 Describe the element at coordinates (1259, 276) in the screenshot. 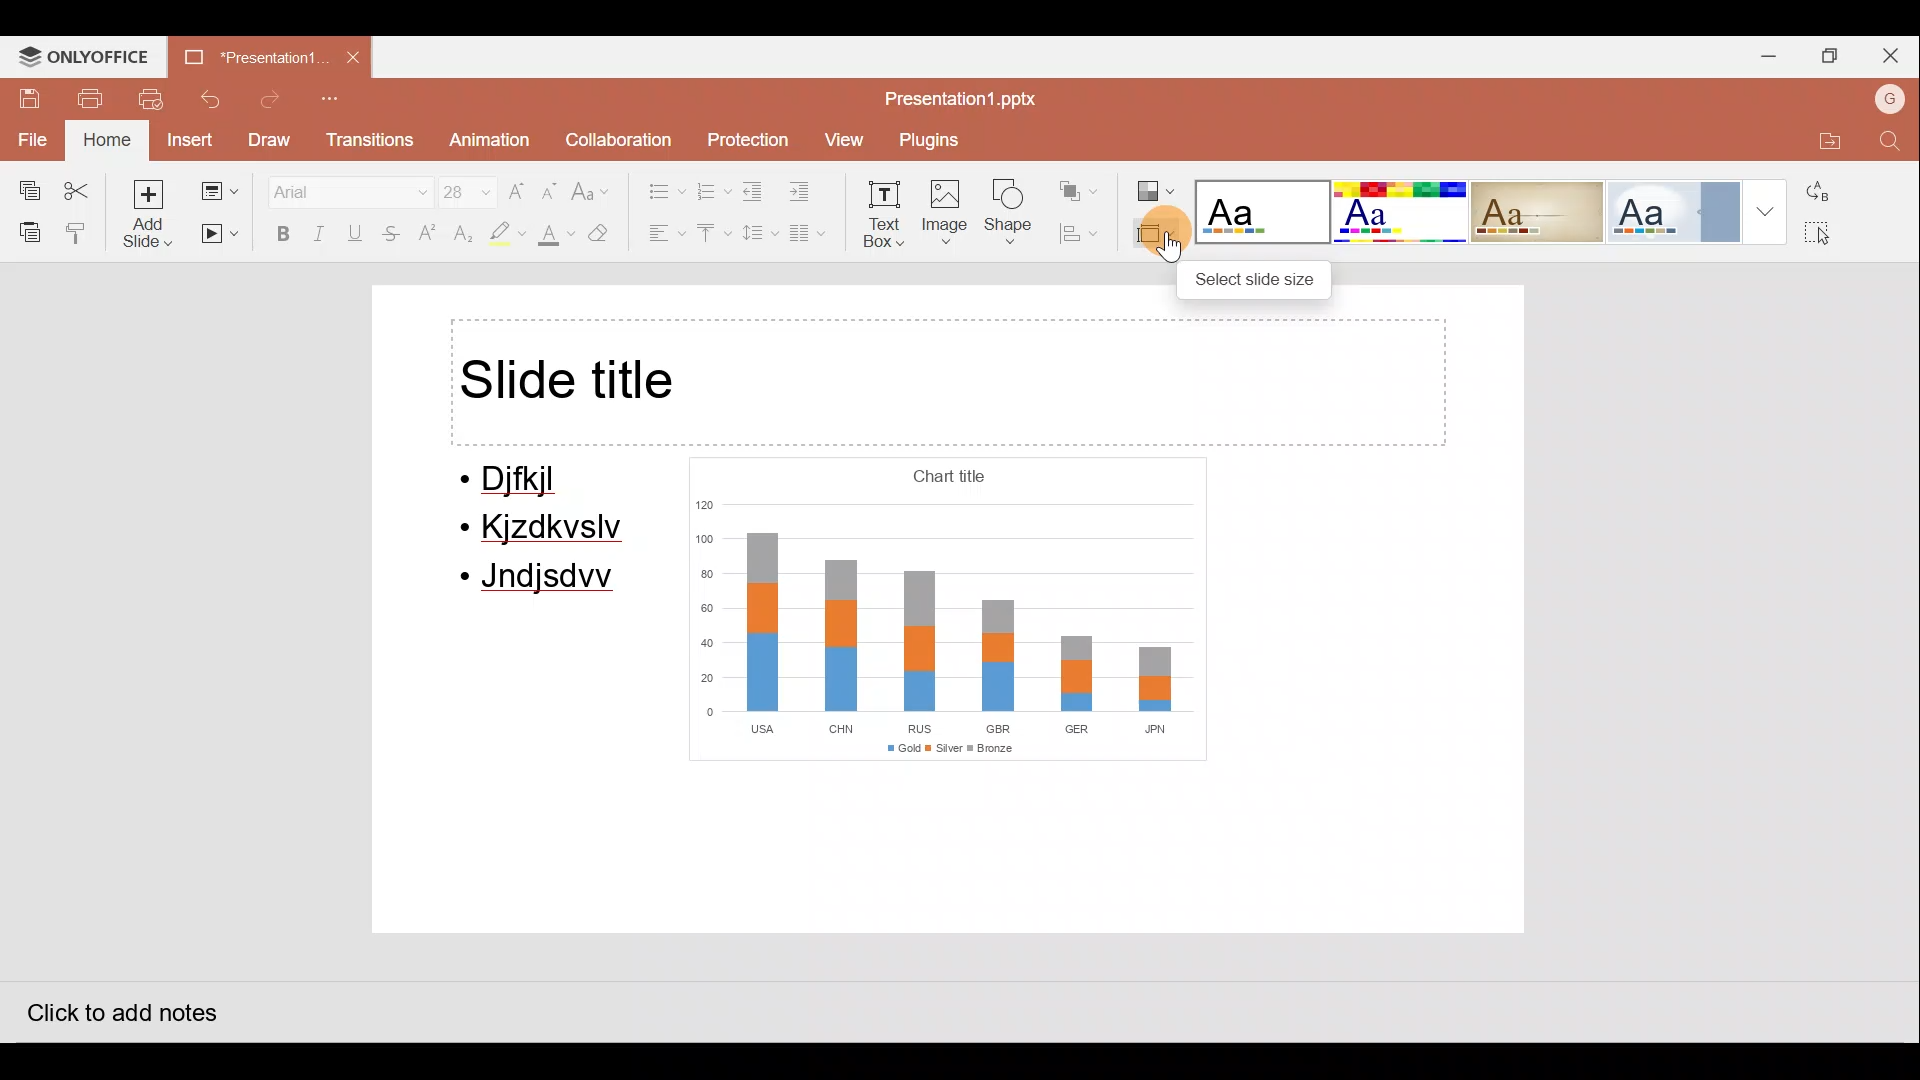

I see `Select slide size` at that location.